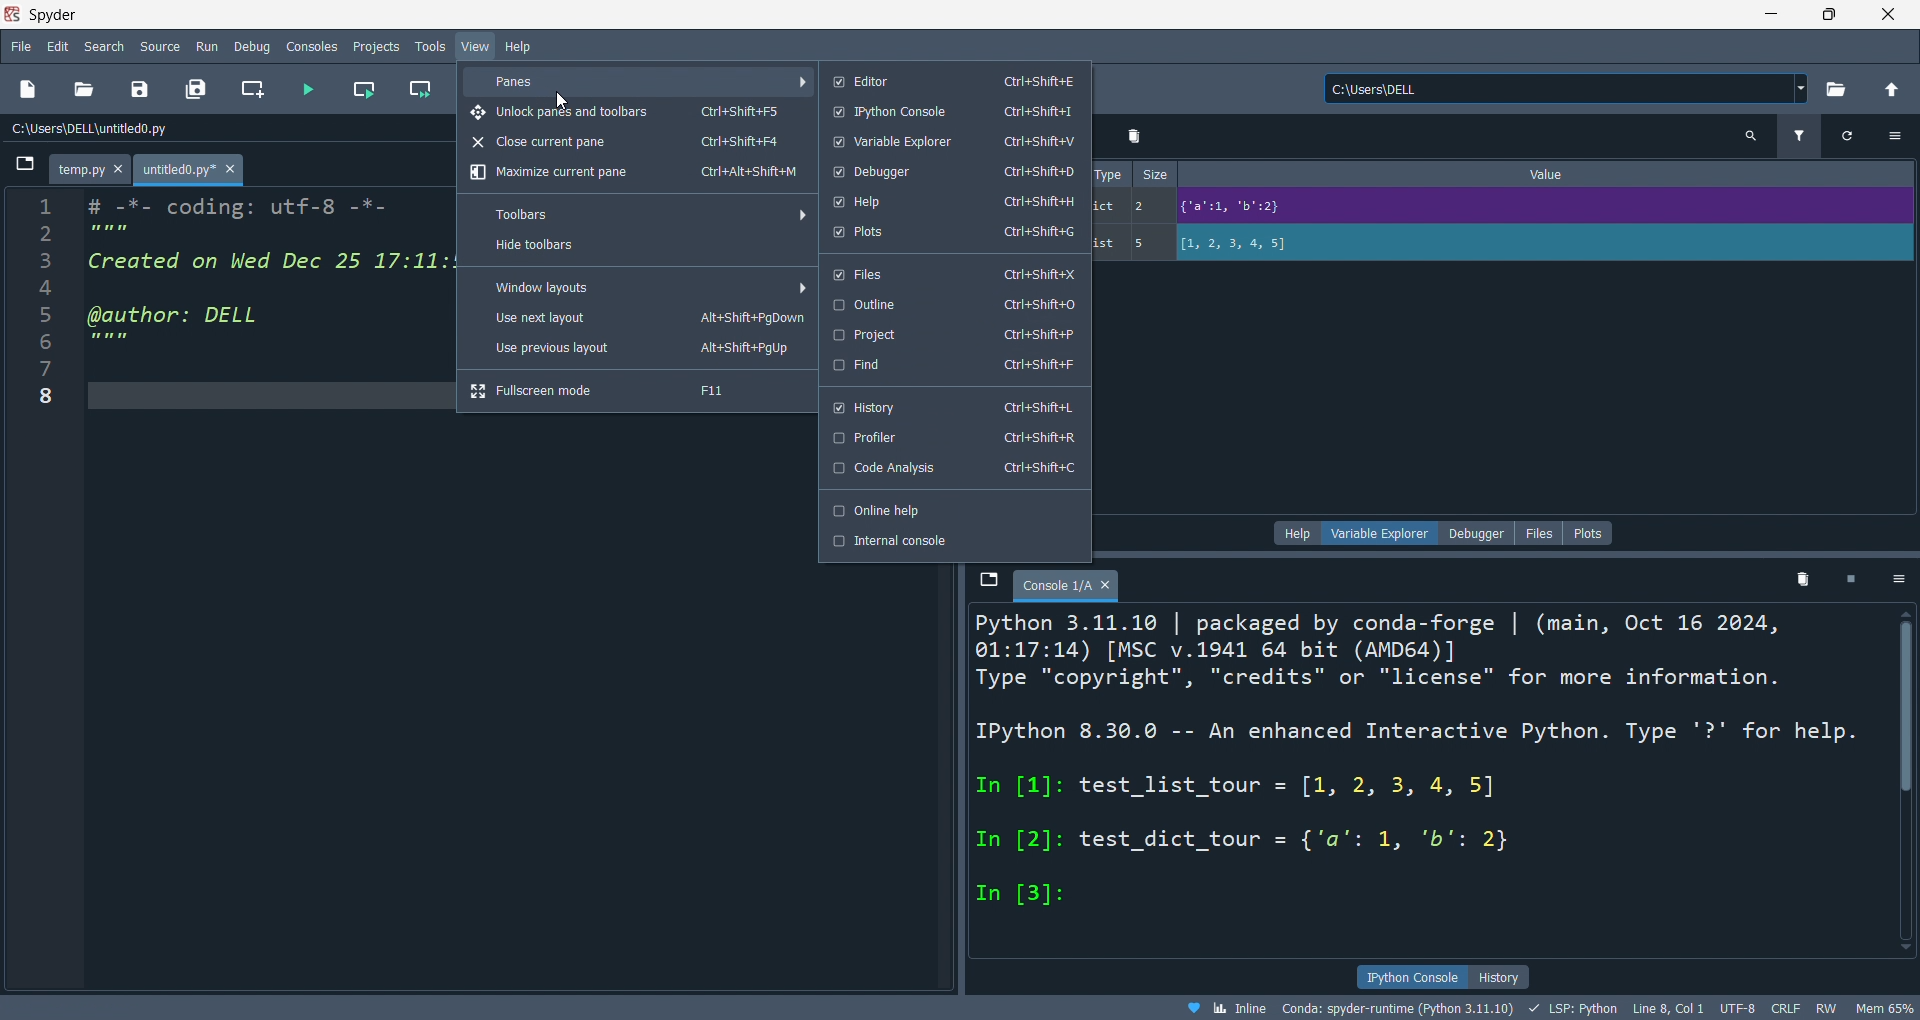 The image size is (1920, 1020). Describe the element at coordinates (1538, 534) in the screenshot. I see `files` at that location.